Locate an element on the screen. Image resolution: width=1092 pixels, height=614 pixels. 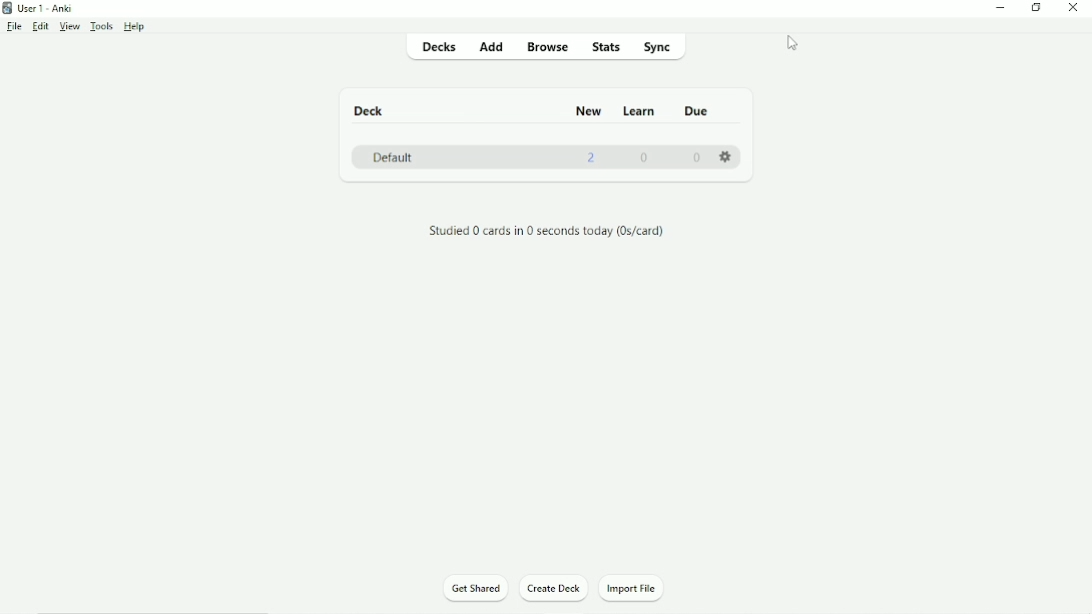
Tools is located at coordinates (103, 26).